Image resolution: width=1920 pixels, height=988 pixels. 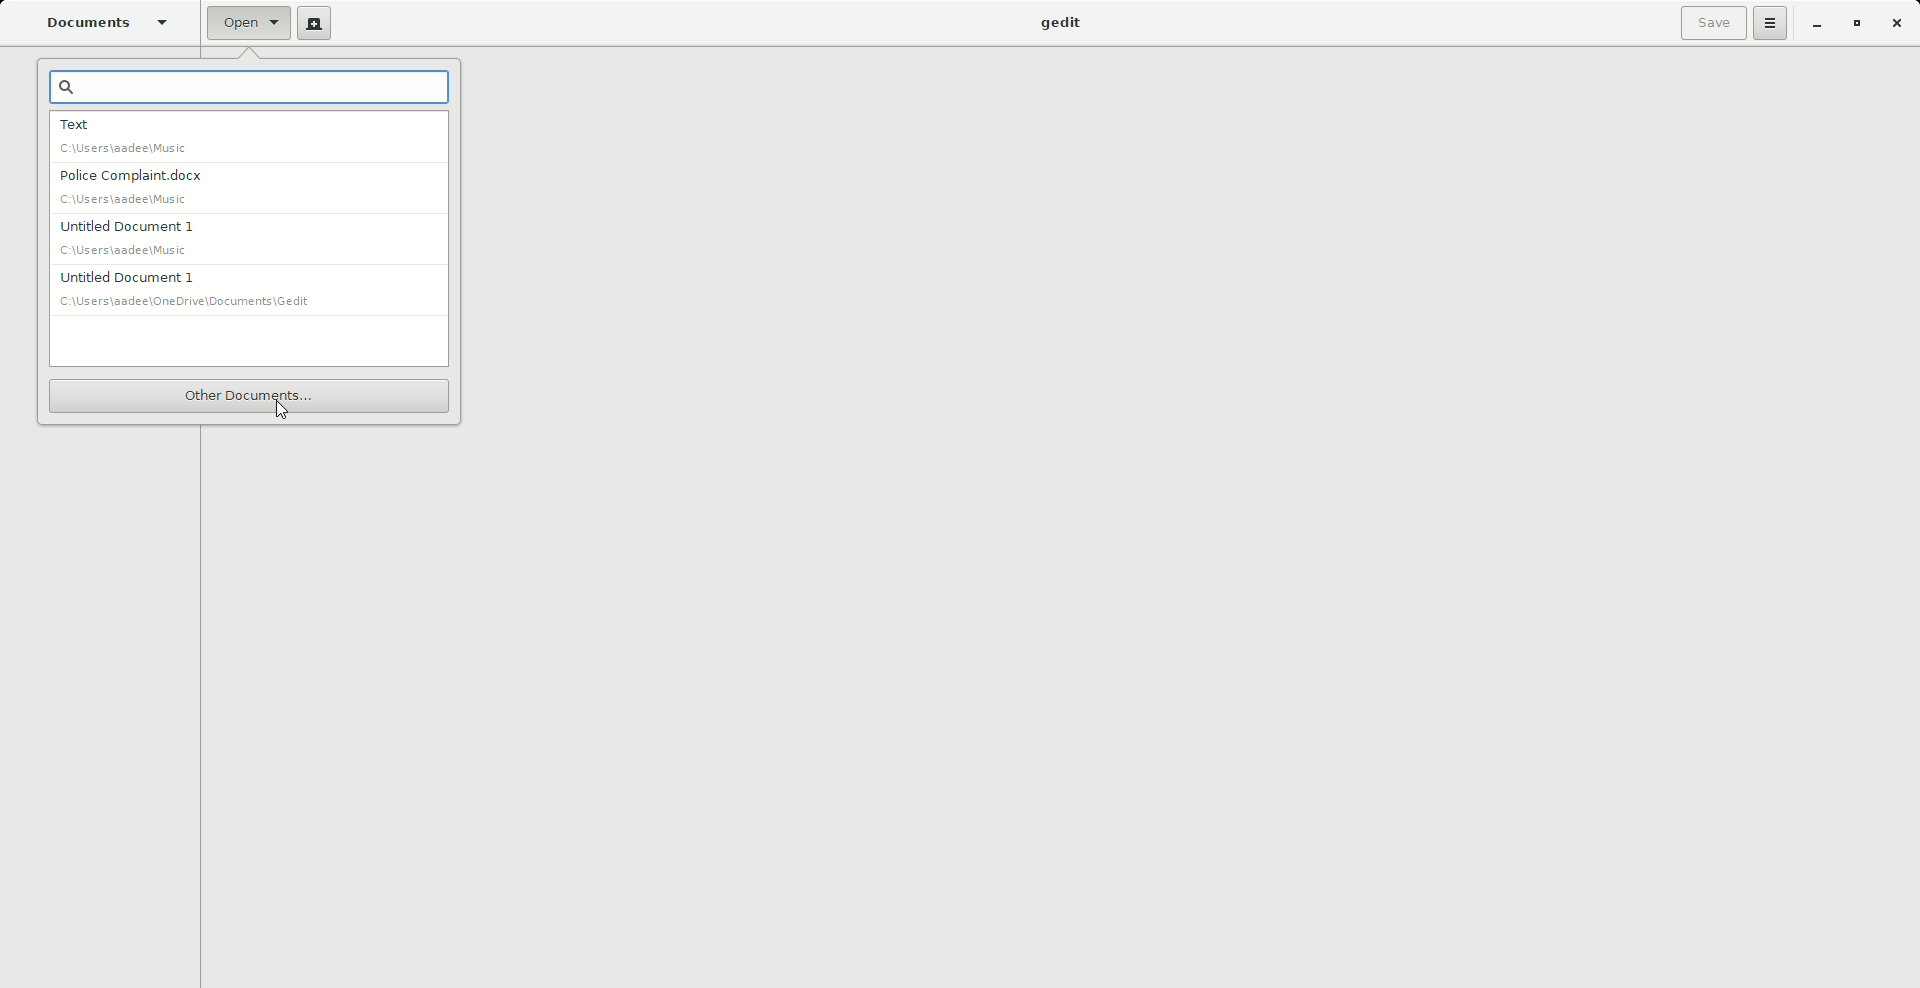 What do you see at coordinates (251, 295) in the screenshot?
I see `Untitled document 1` at bounding box center [251, 295].